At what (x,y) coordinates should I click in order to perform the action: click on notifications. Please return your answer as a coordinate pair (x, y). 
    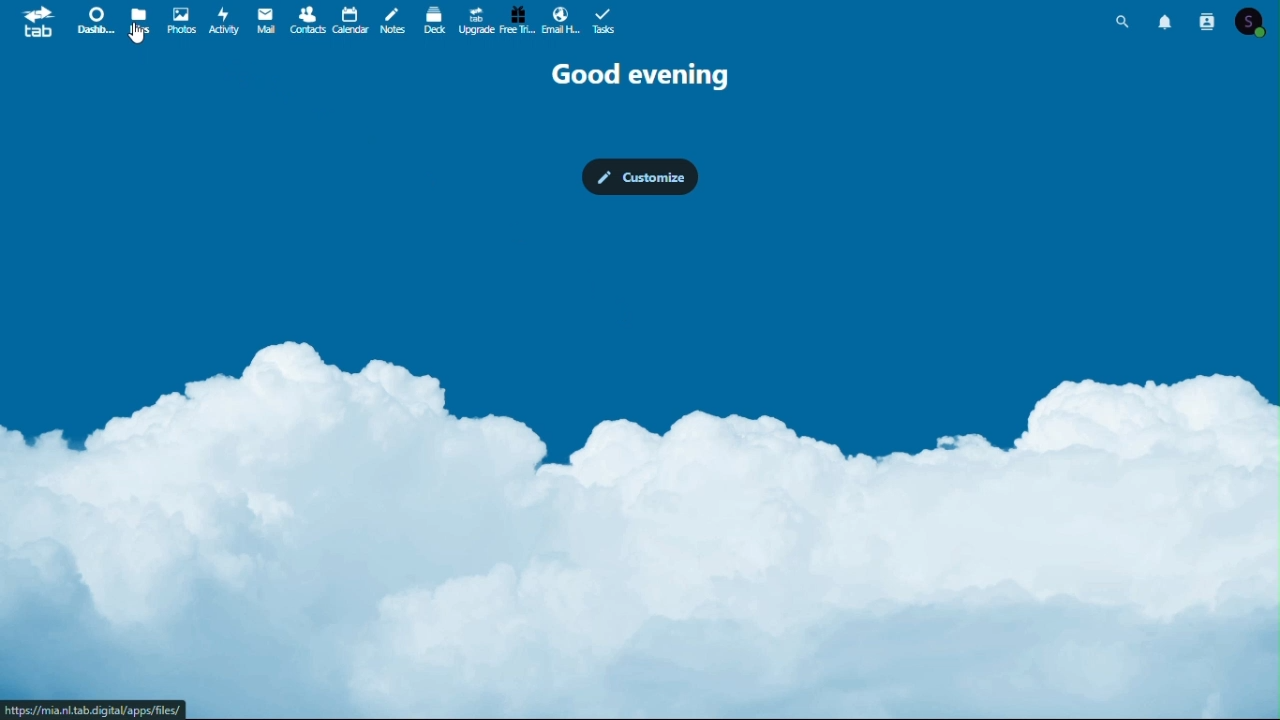
    Looking at the image, I should click on (1169, 19).